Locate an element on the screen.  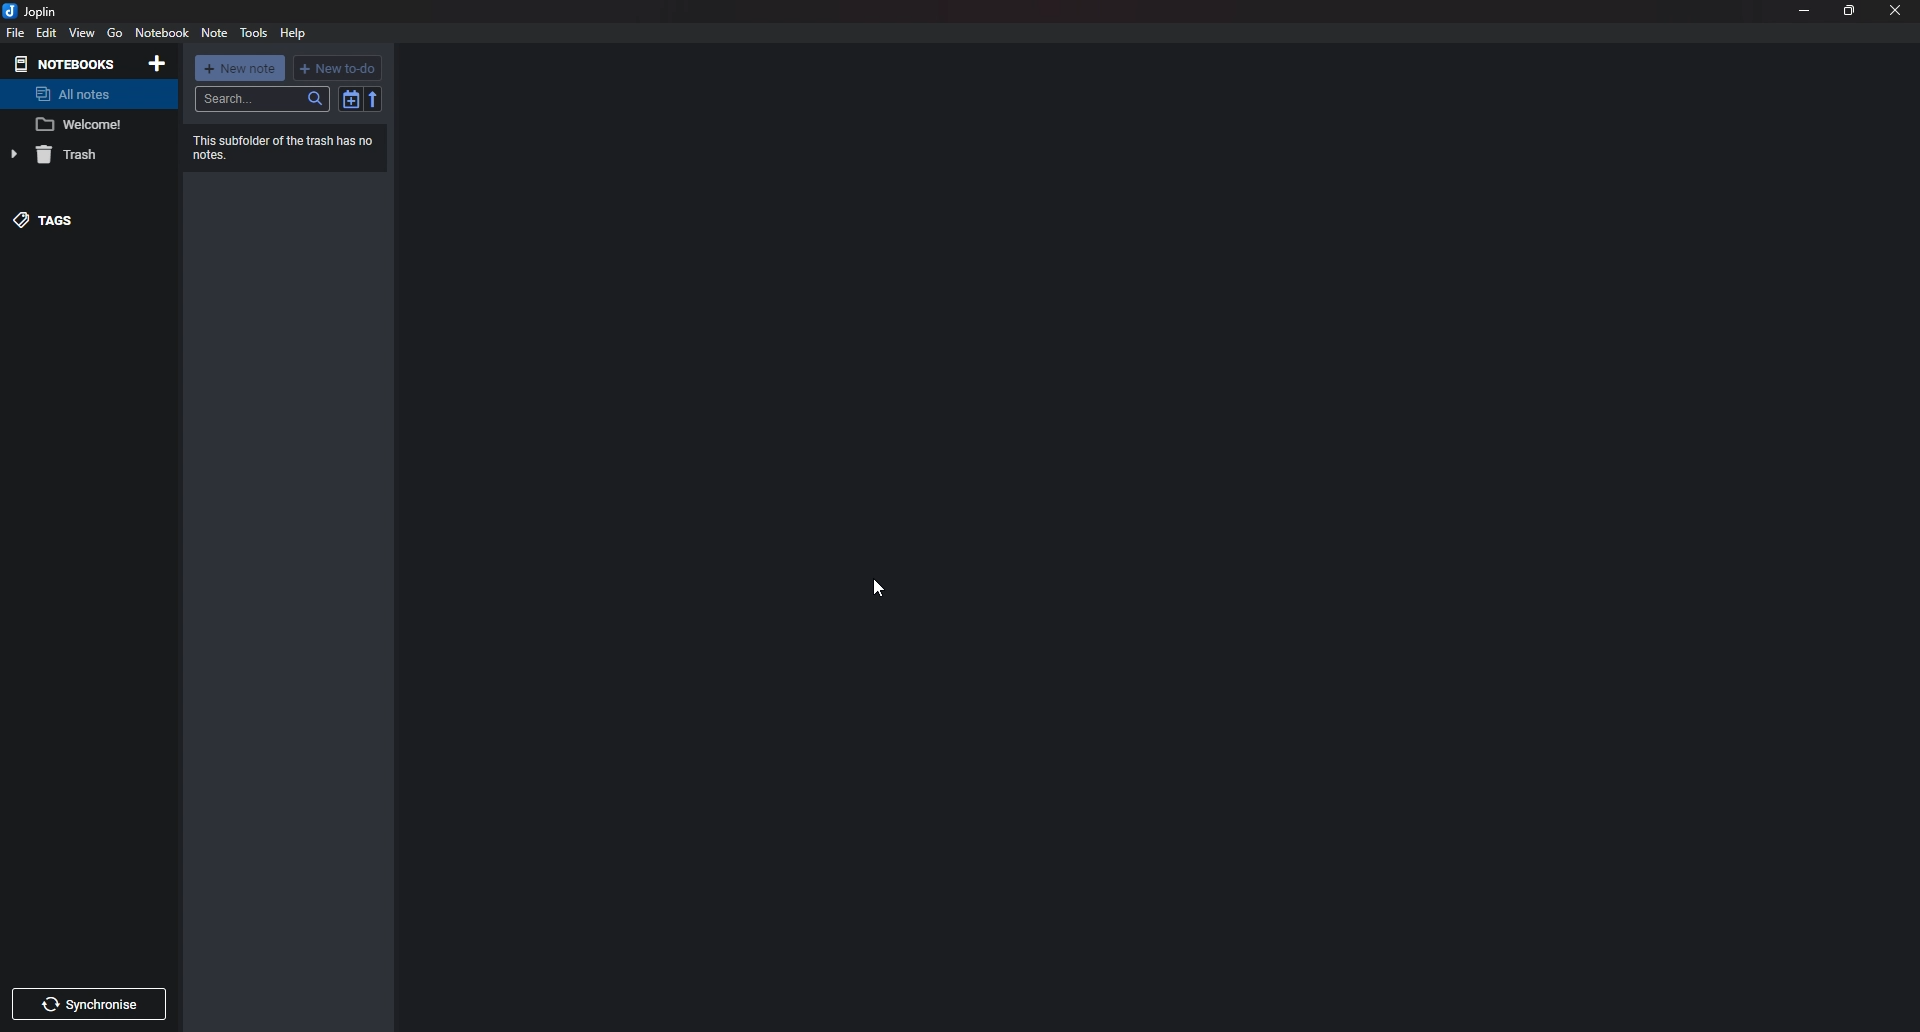
Notebook is located at coordinates (161, 34).